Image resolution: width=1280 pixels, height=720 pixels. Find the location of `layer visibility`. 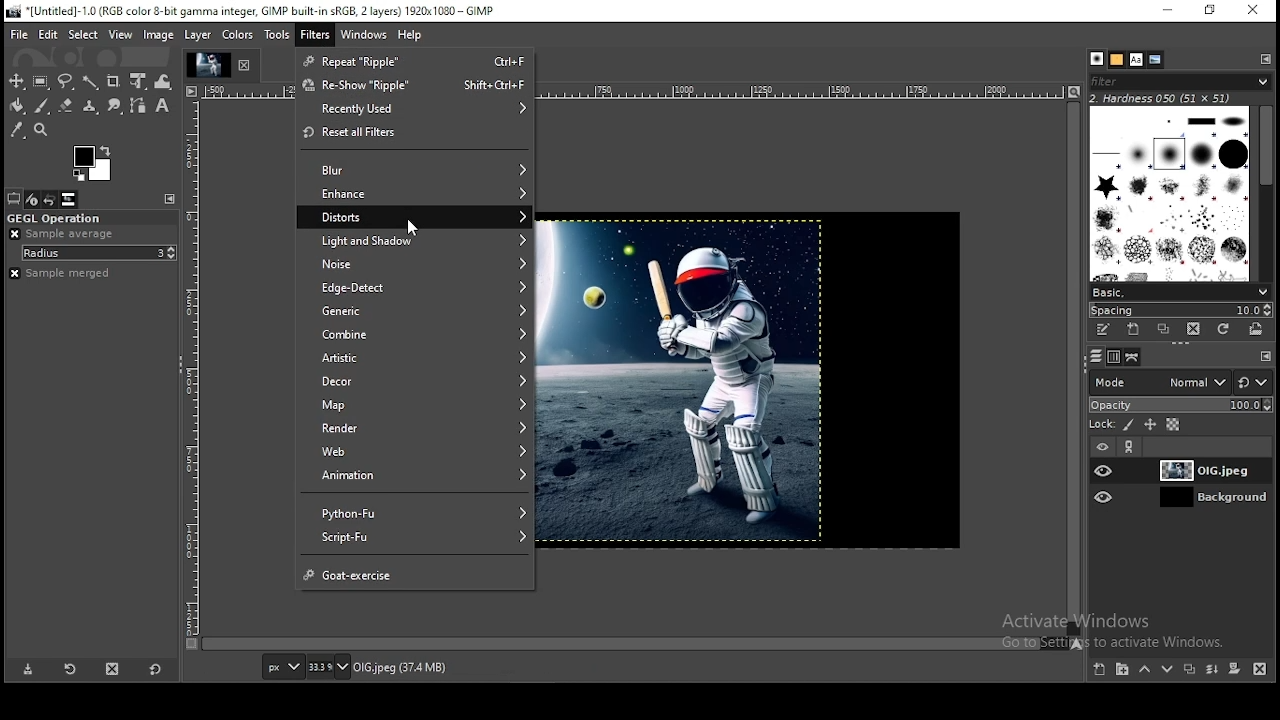

layer visibility is located at coordinates (1106, 470).